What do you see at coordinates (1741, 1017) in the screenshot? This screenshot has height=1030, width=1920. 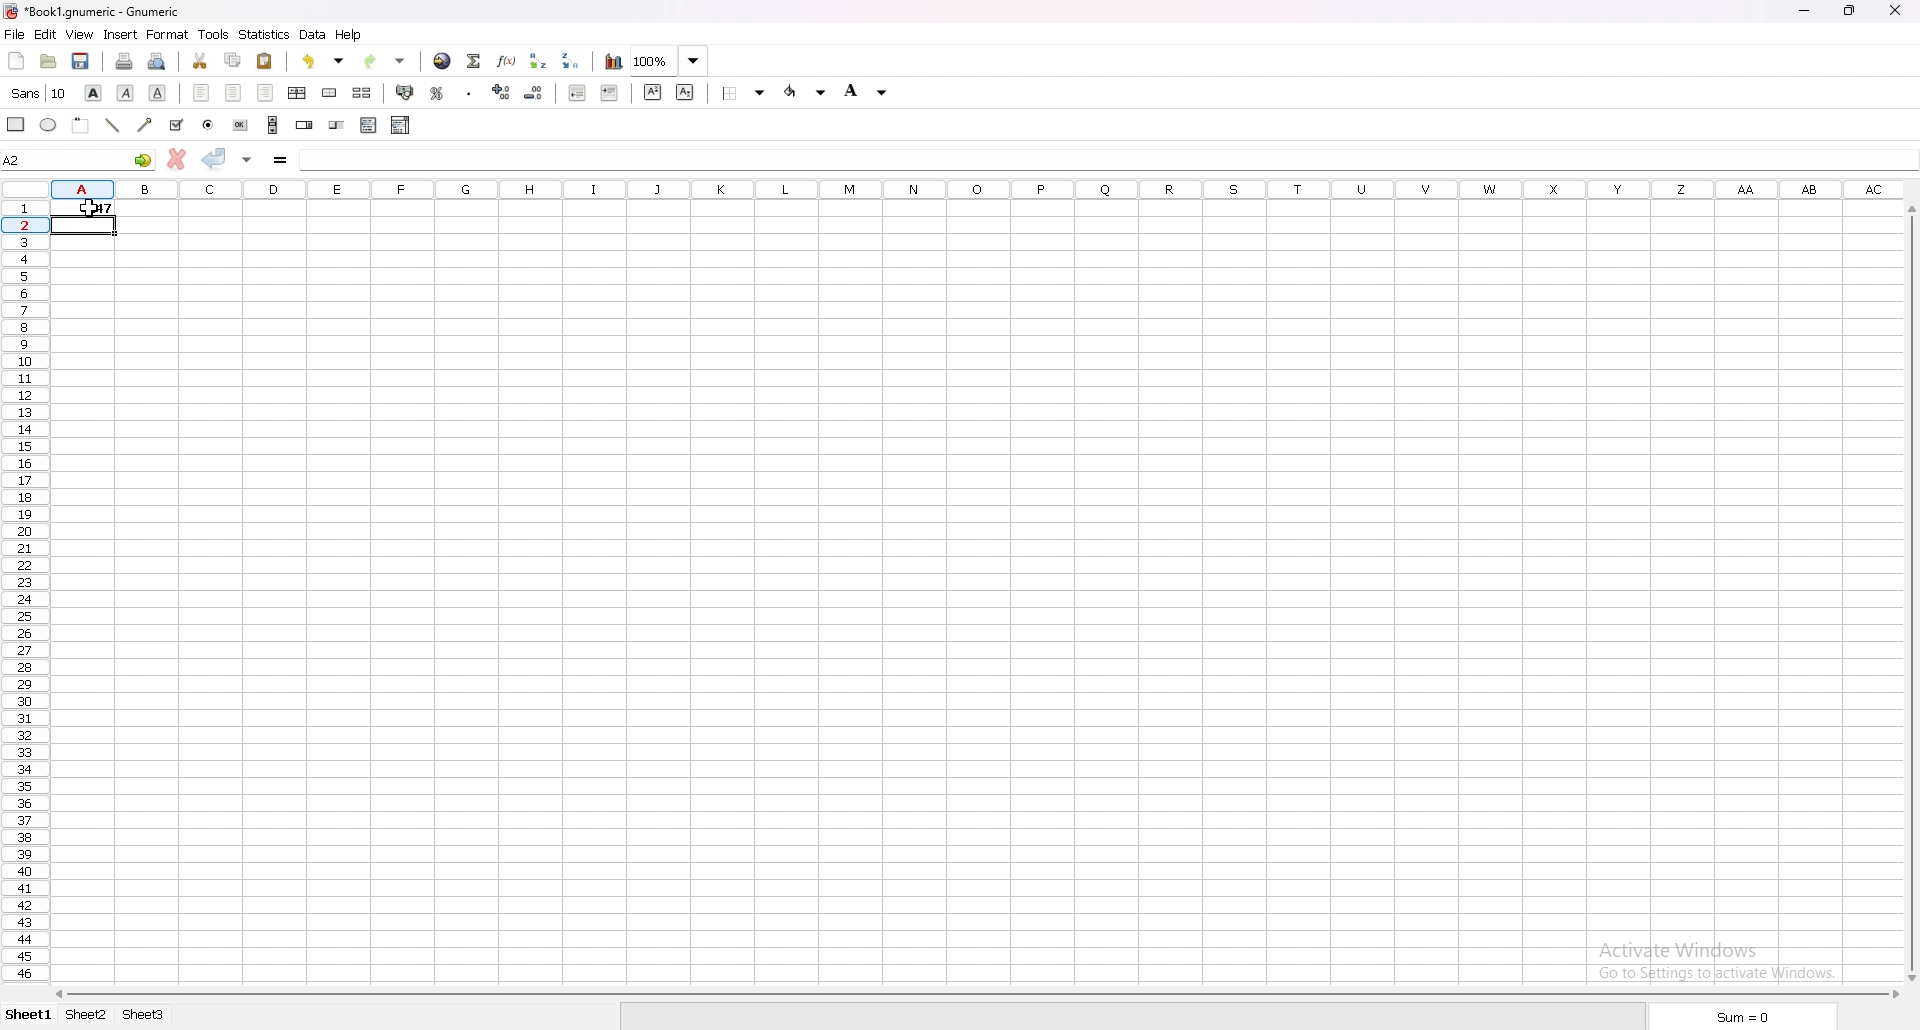 I see `sum` at bounding box center [1741, 1017].